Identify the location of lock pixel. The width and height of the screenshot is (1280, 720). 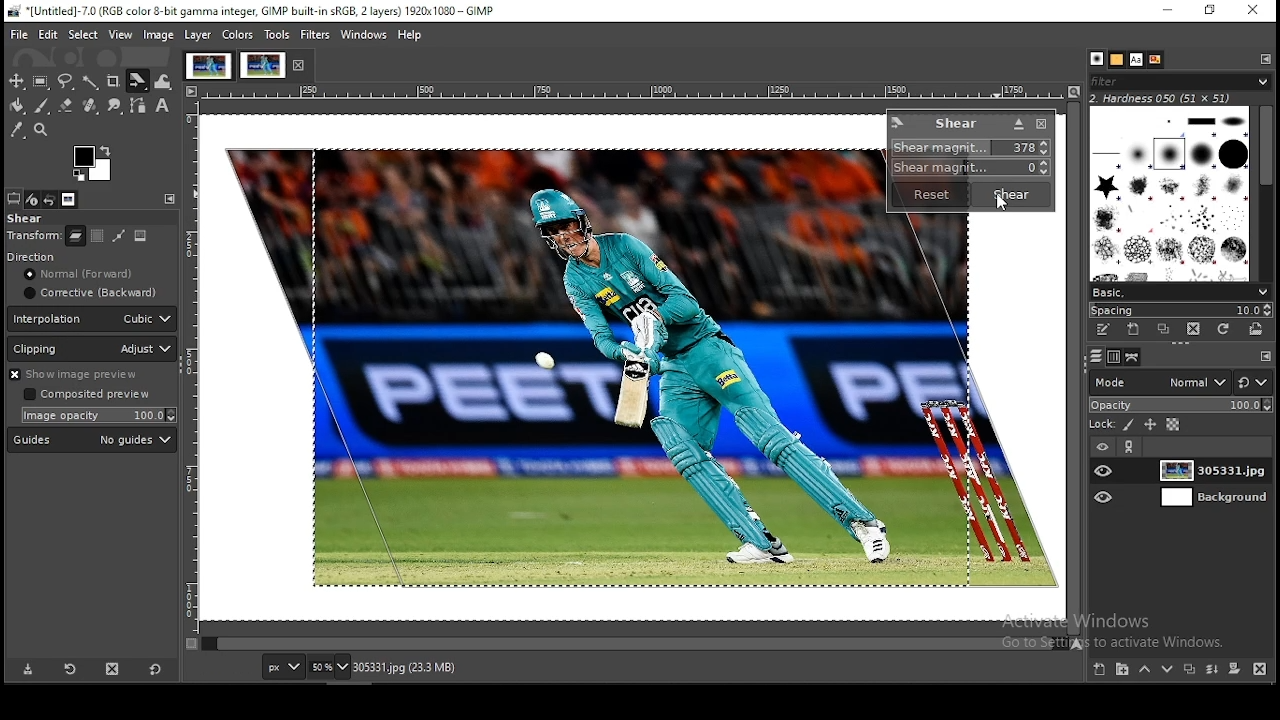
(1129, 427).